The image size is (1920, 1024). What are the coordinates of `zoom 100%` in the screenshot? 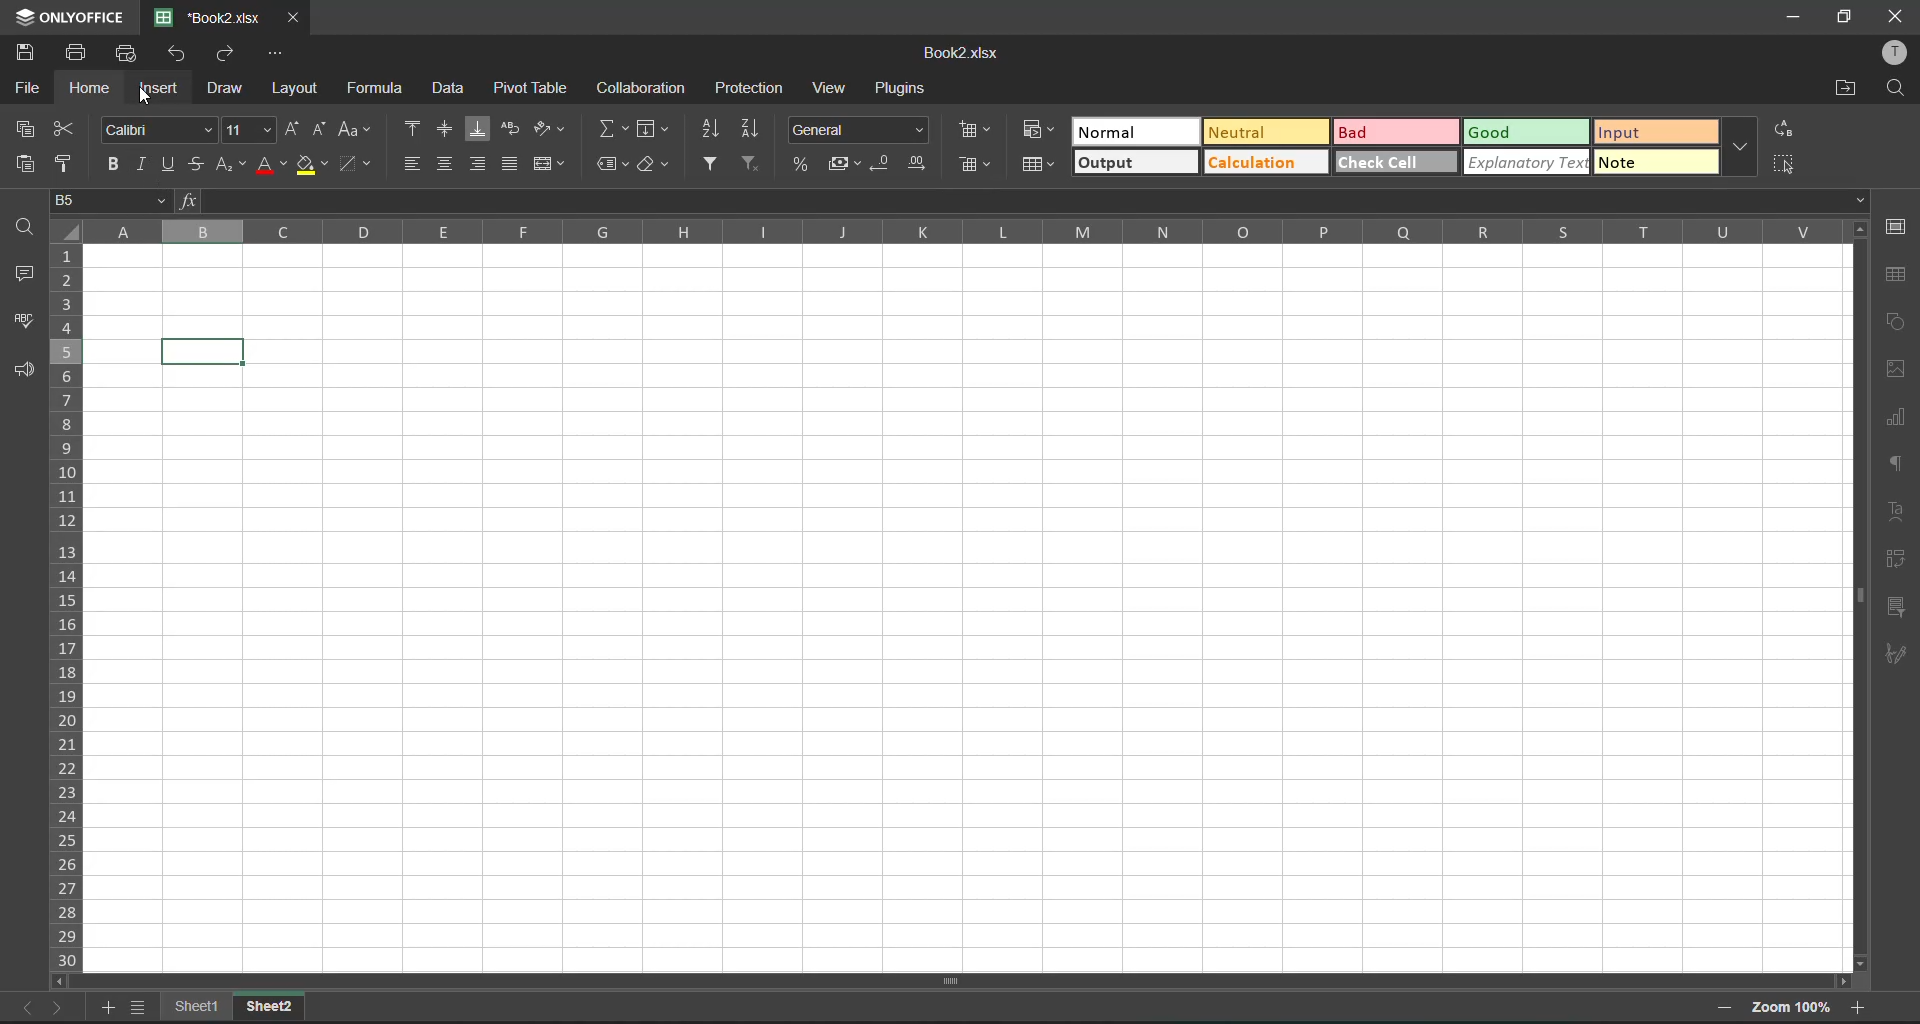 It's located at (1792, 1009).